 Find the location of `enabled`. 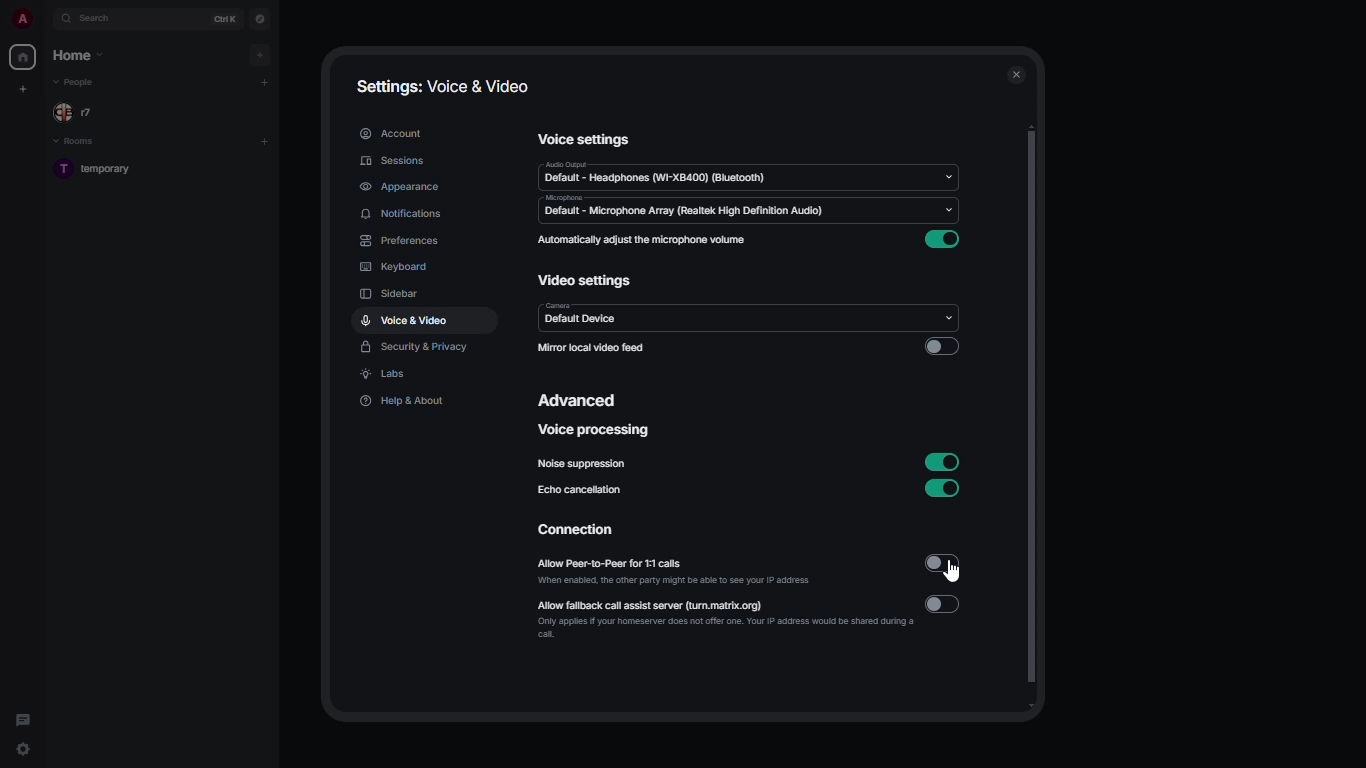

enabled is located at coordinates (942, 460).